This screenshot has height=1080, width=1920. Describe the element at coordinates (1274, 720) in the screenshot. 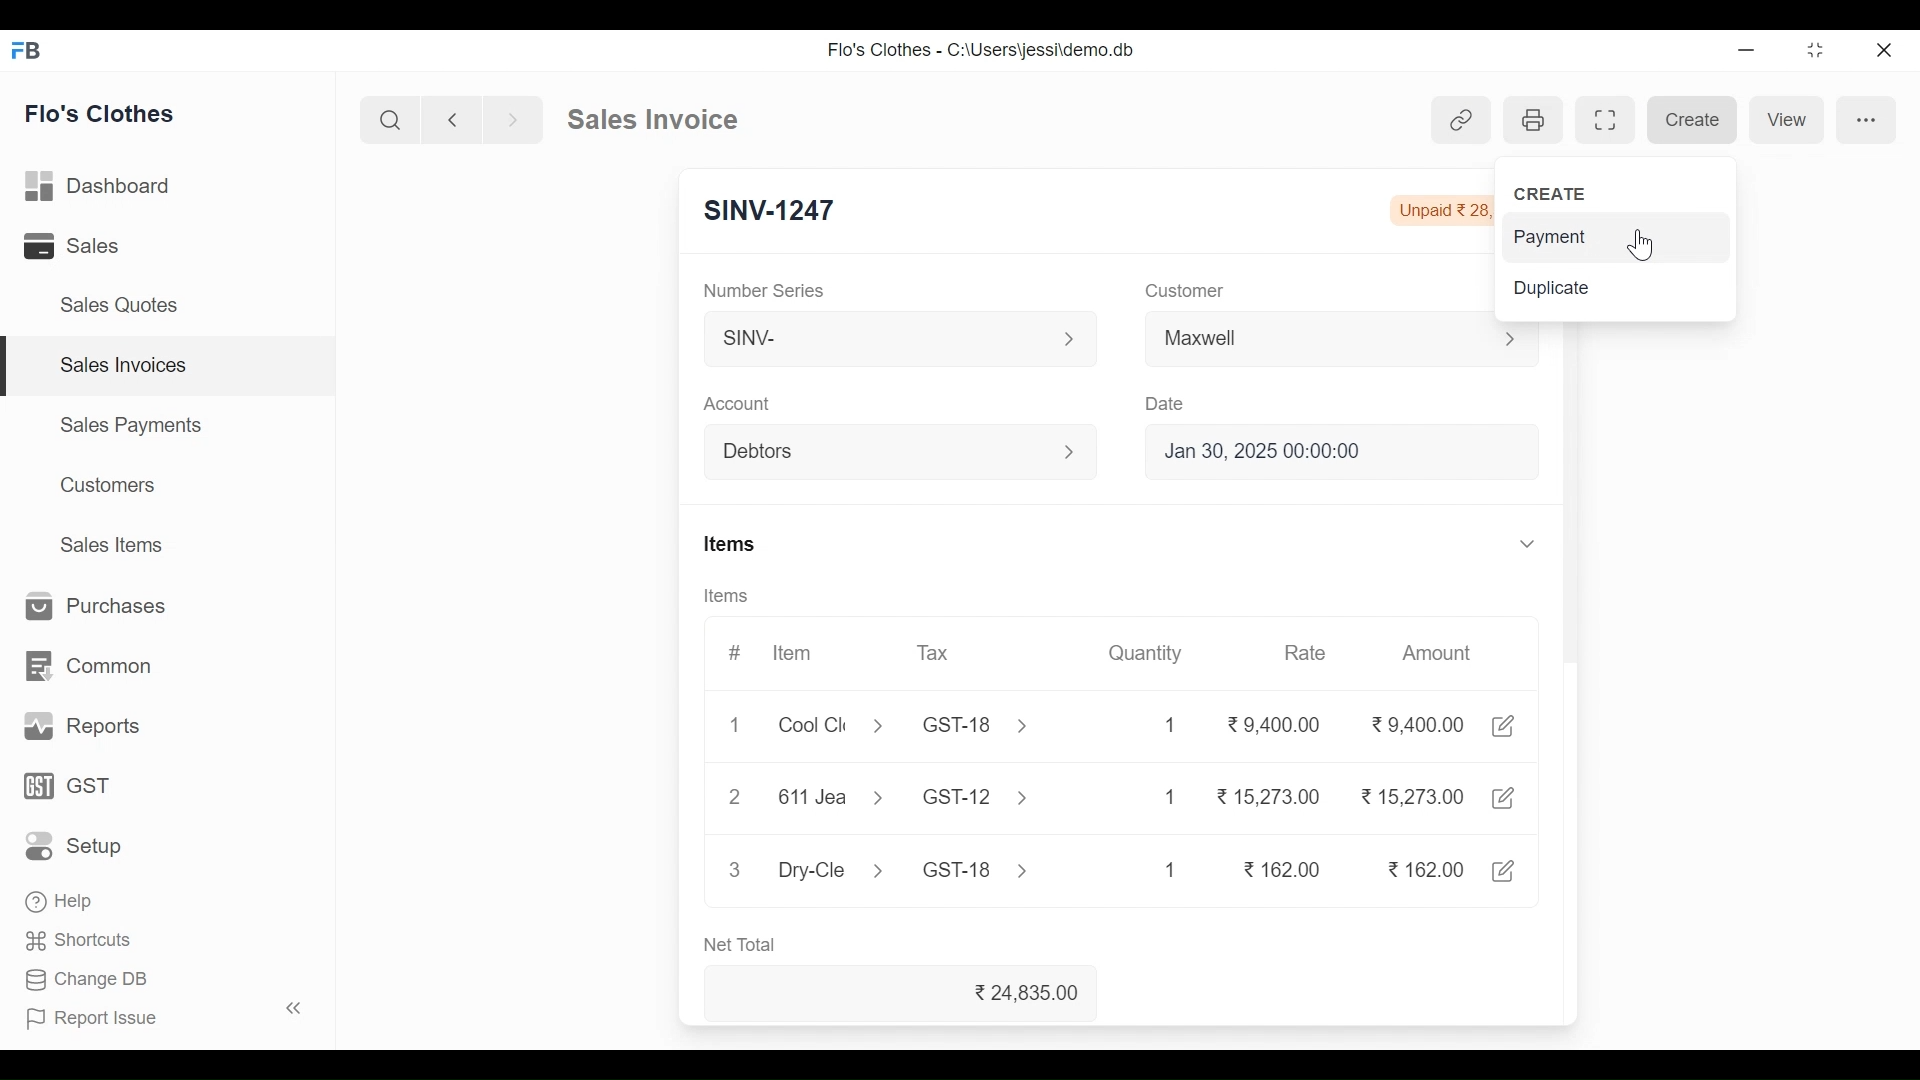

I see `9,400.00` at that location.